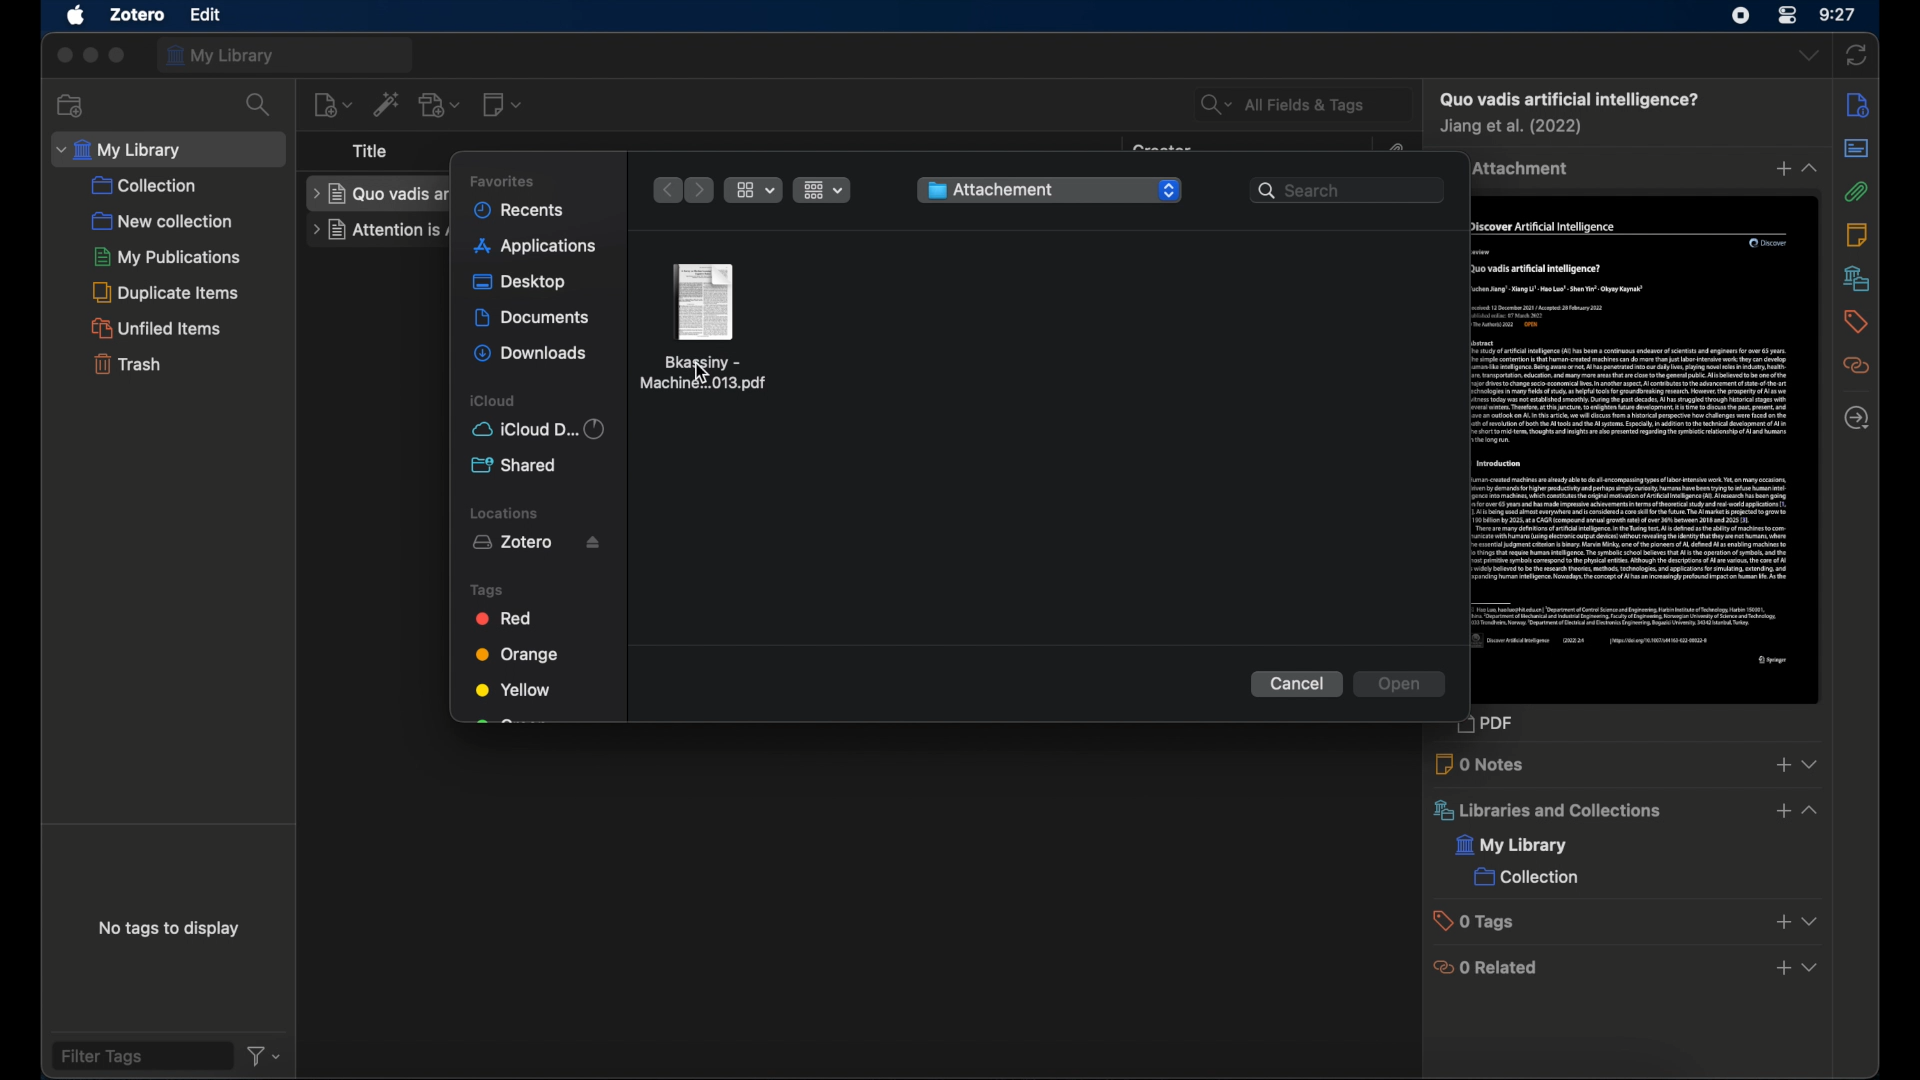  Describe the element at coordinates (1811, 922) in the screenshot. I see `dropdown menu` at that location.